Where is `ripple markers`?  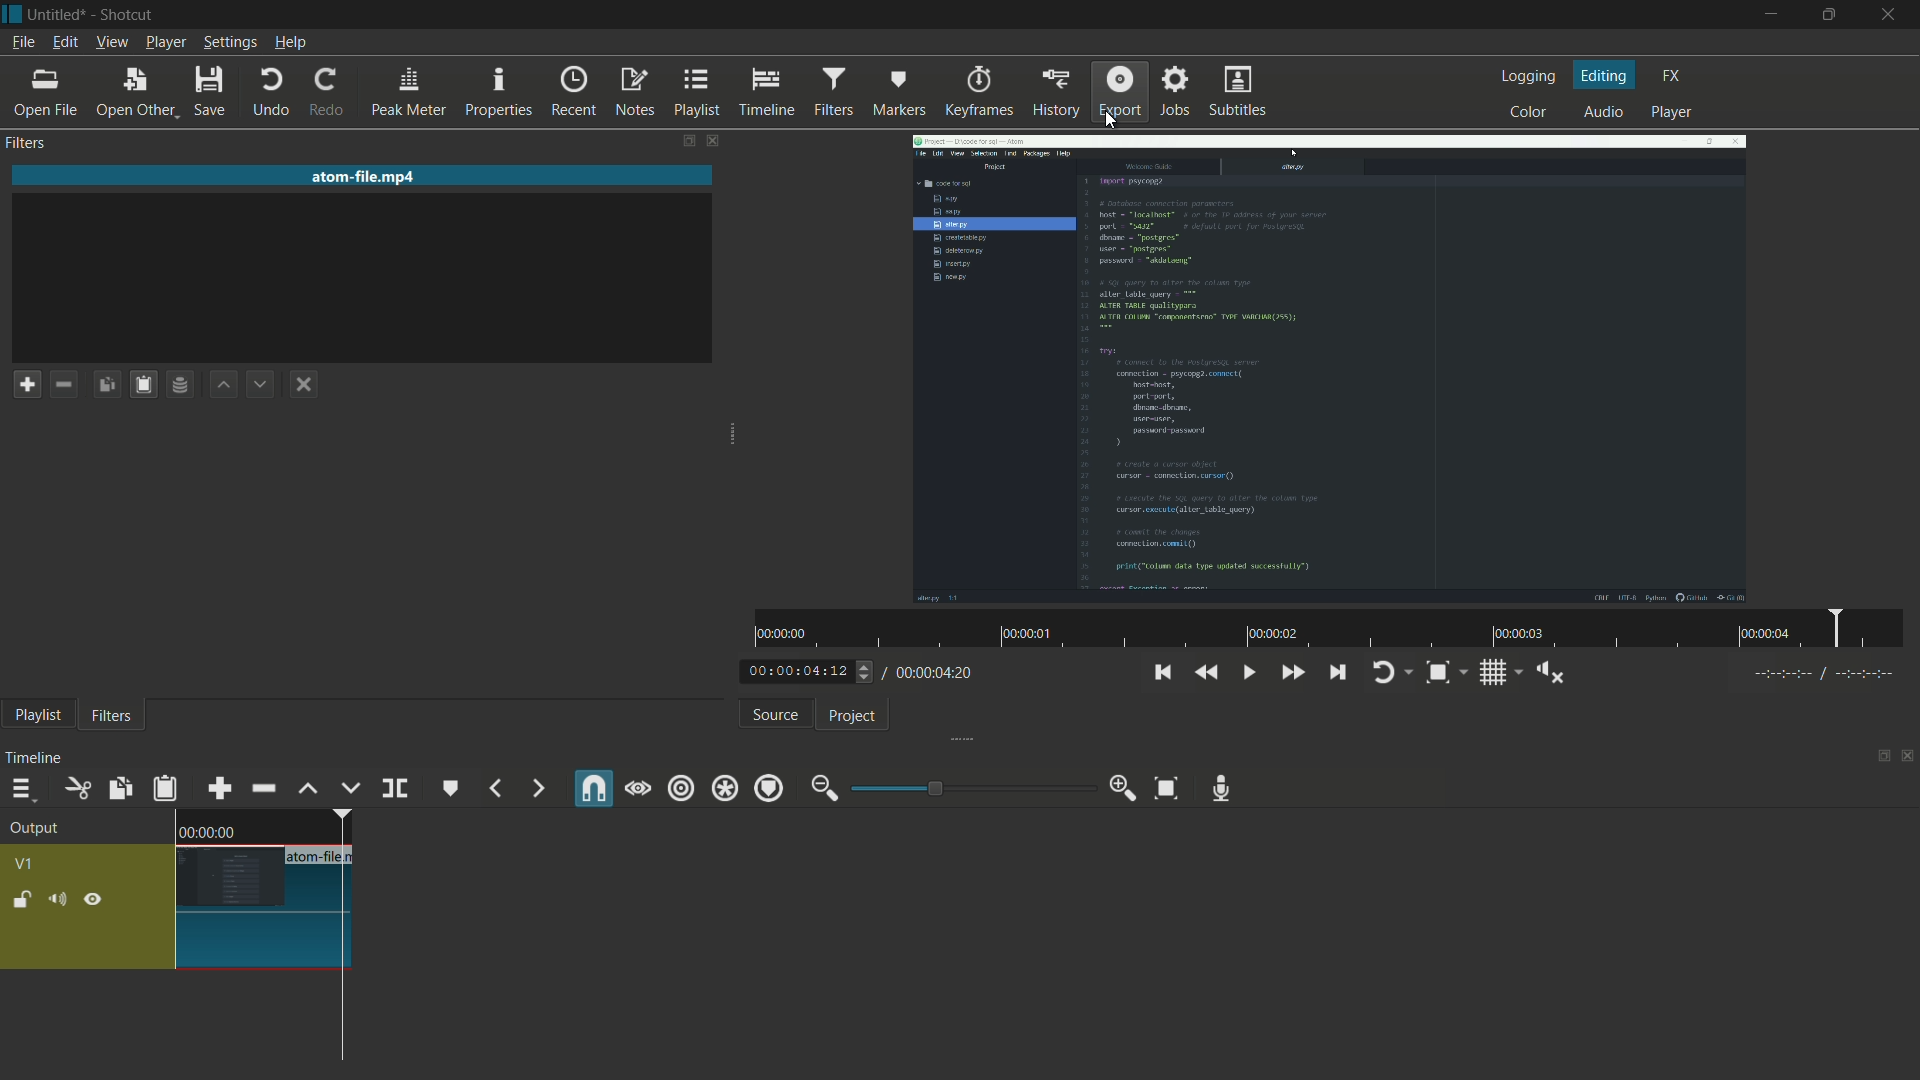 ripple markers is located at coordinates (770, 790).